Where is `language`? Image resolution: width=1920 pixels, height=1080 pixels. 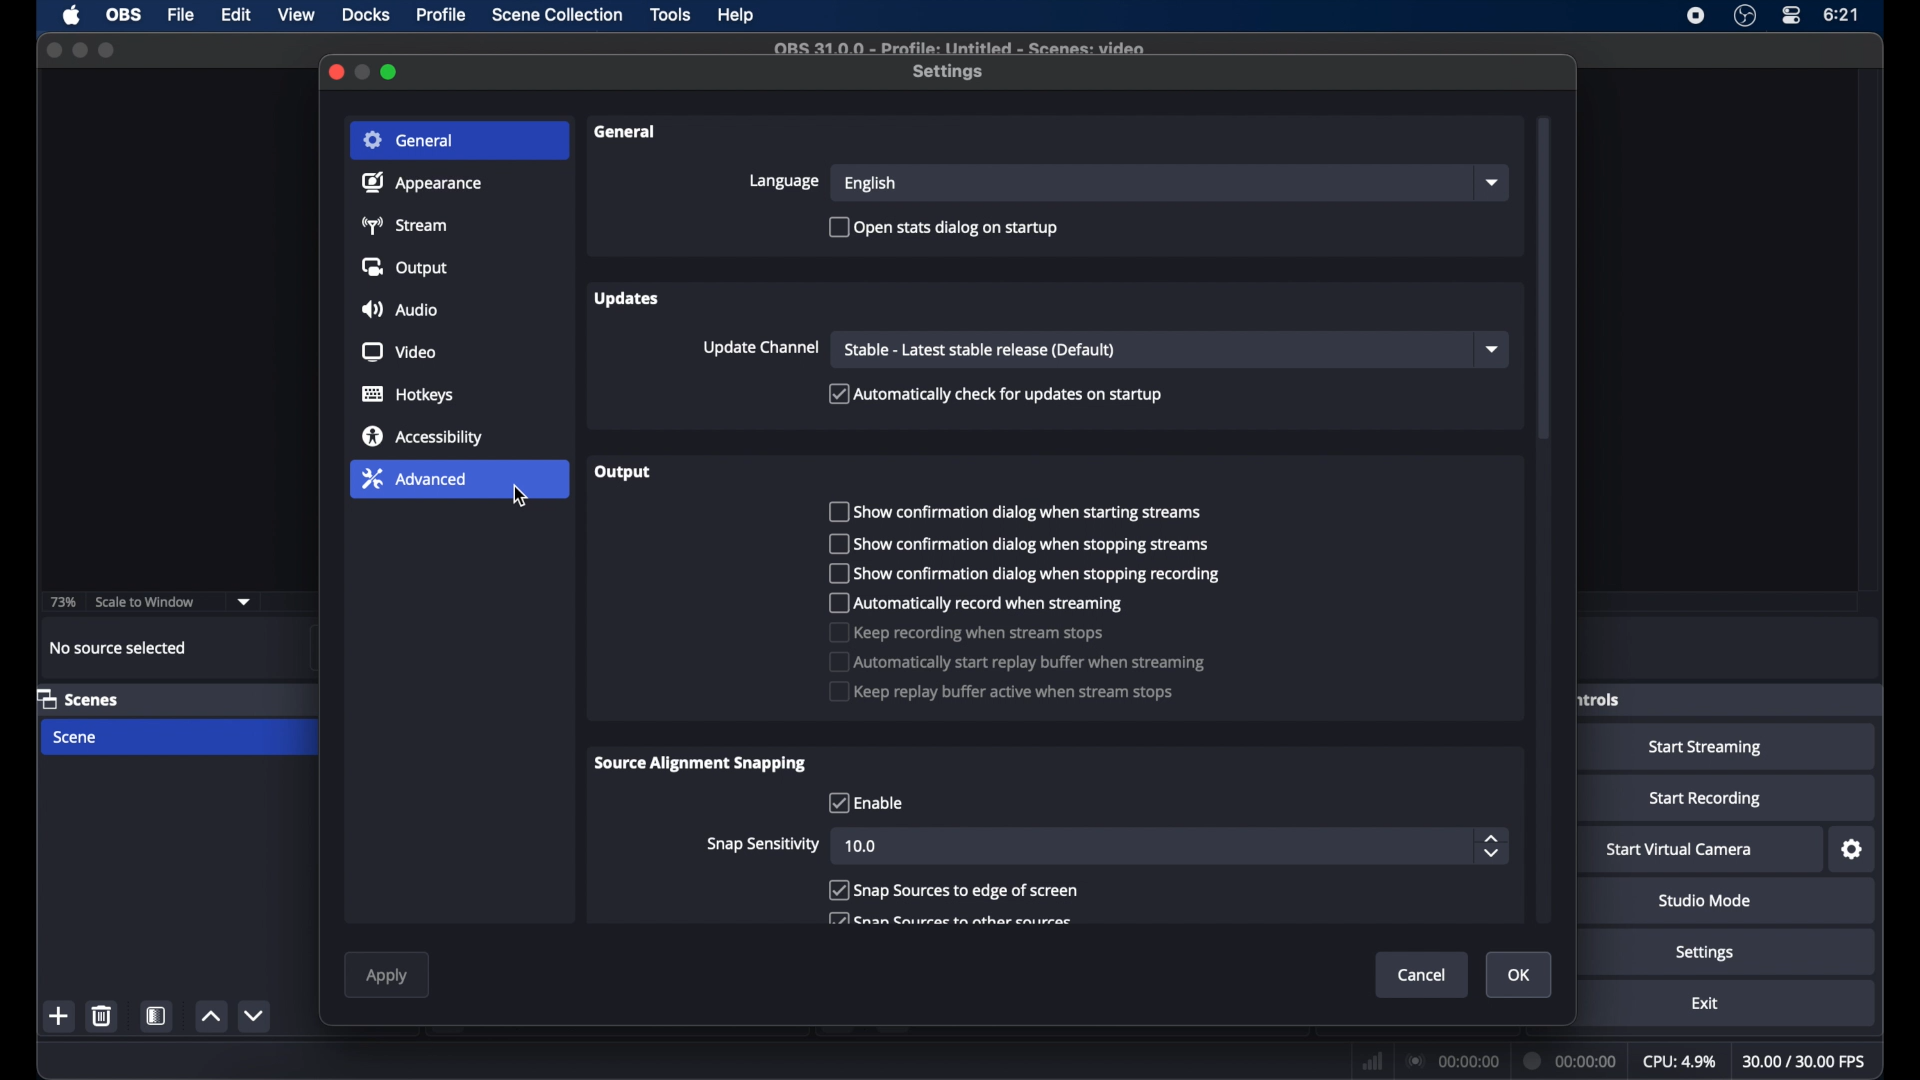
language is located at coordinates (784, 181).